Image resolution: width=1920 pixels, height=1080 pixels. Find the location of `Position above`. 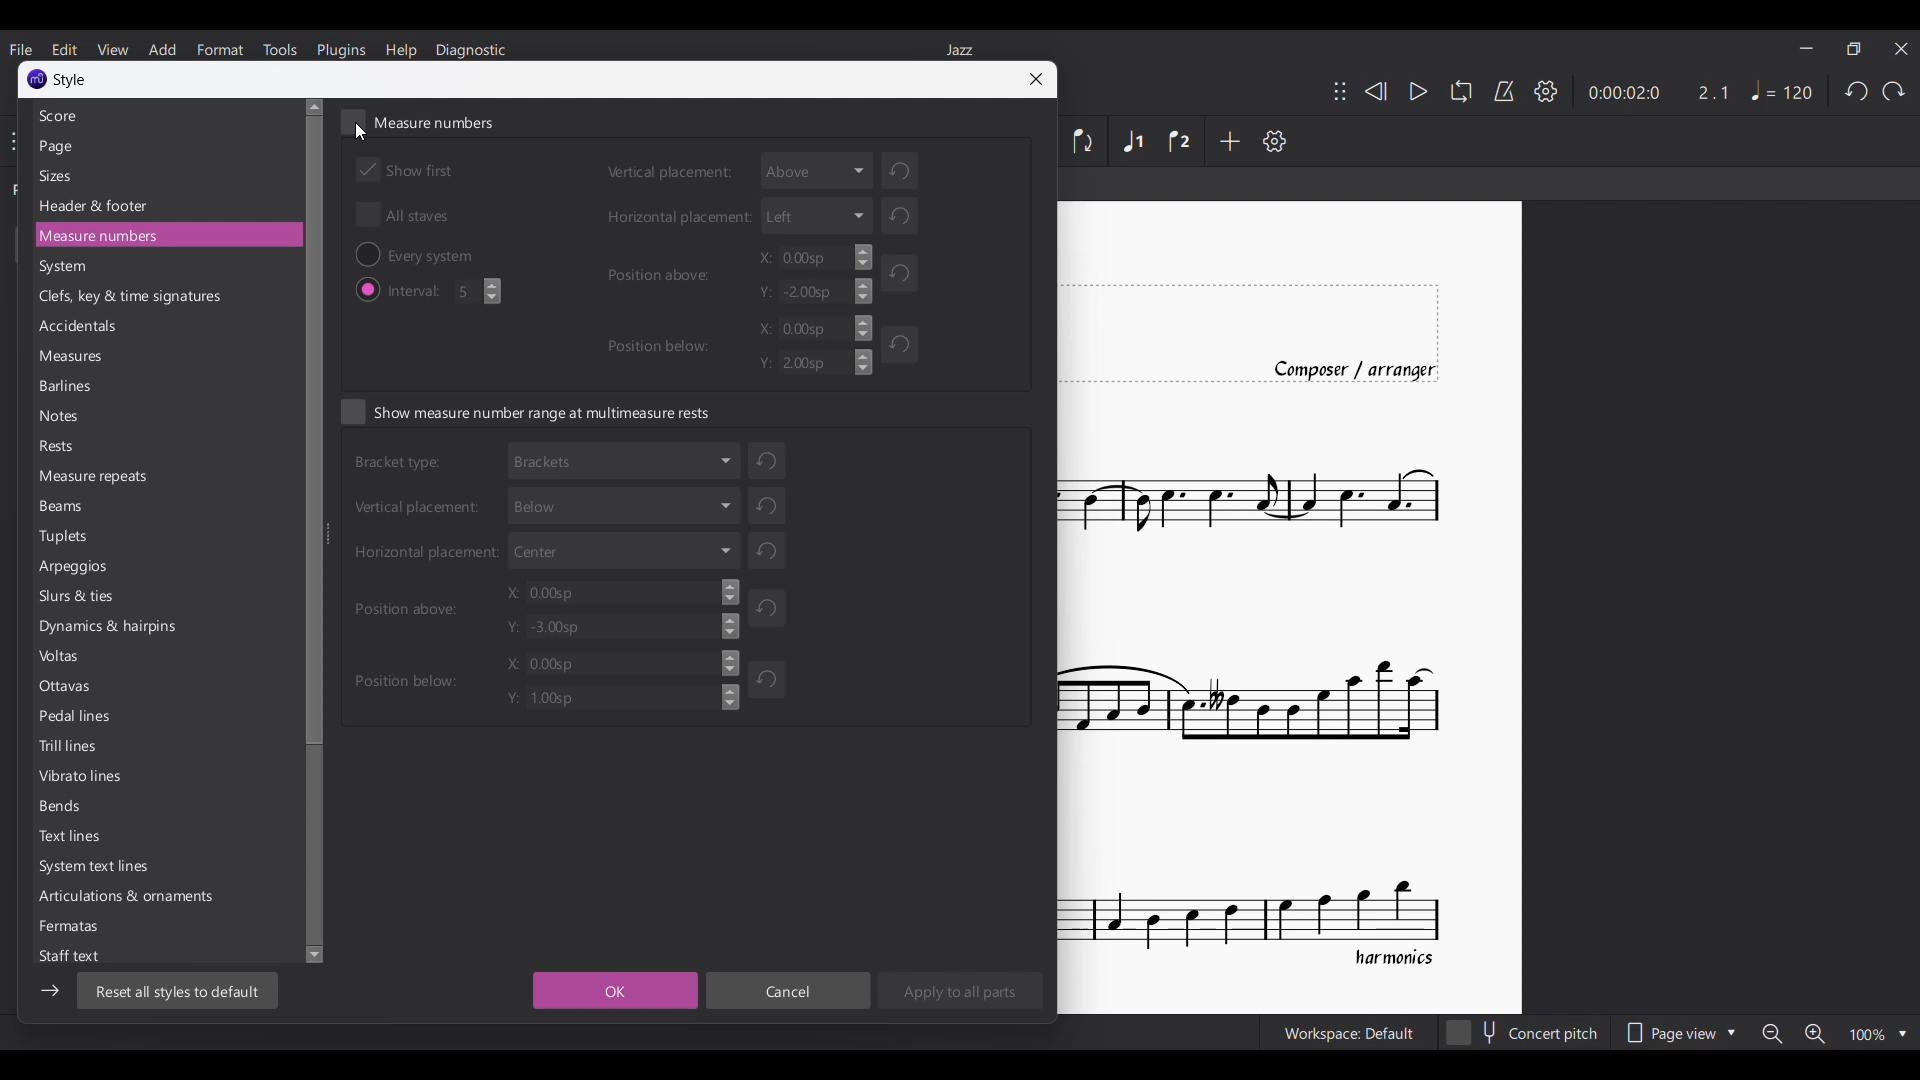

Position above is located at coordinates (662, 273).